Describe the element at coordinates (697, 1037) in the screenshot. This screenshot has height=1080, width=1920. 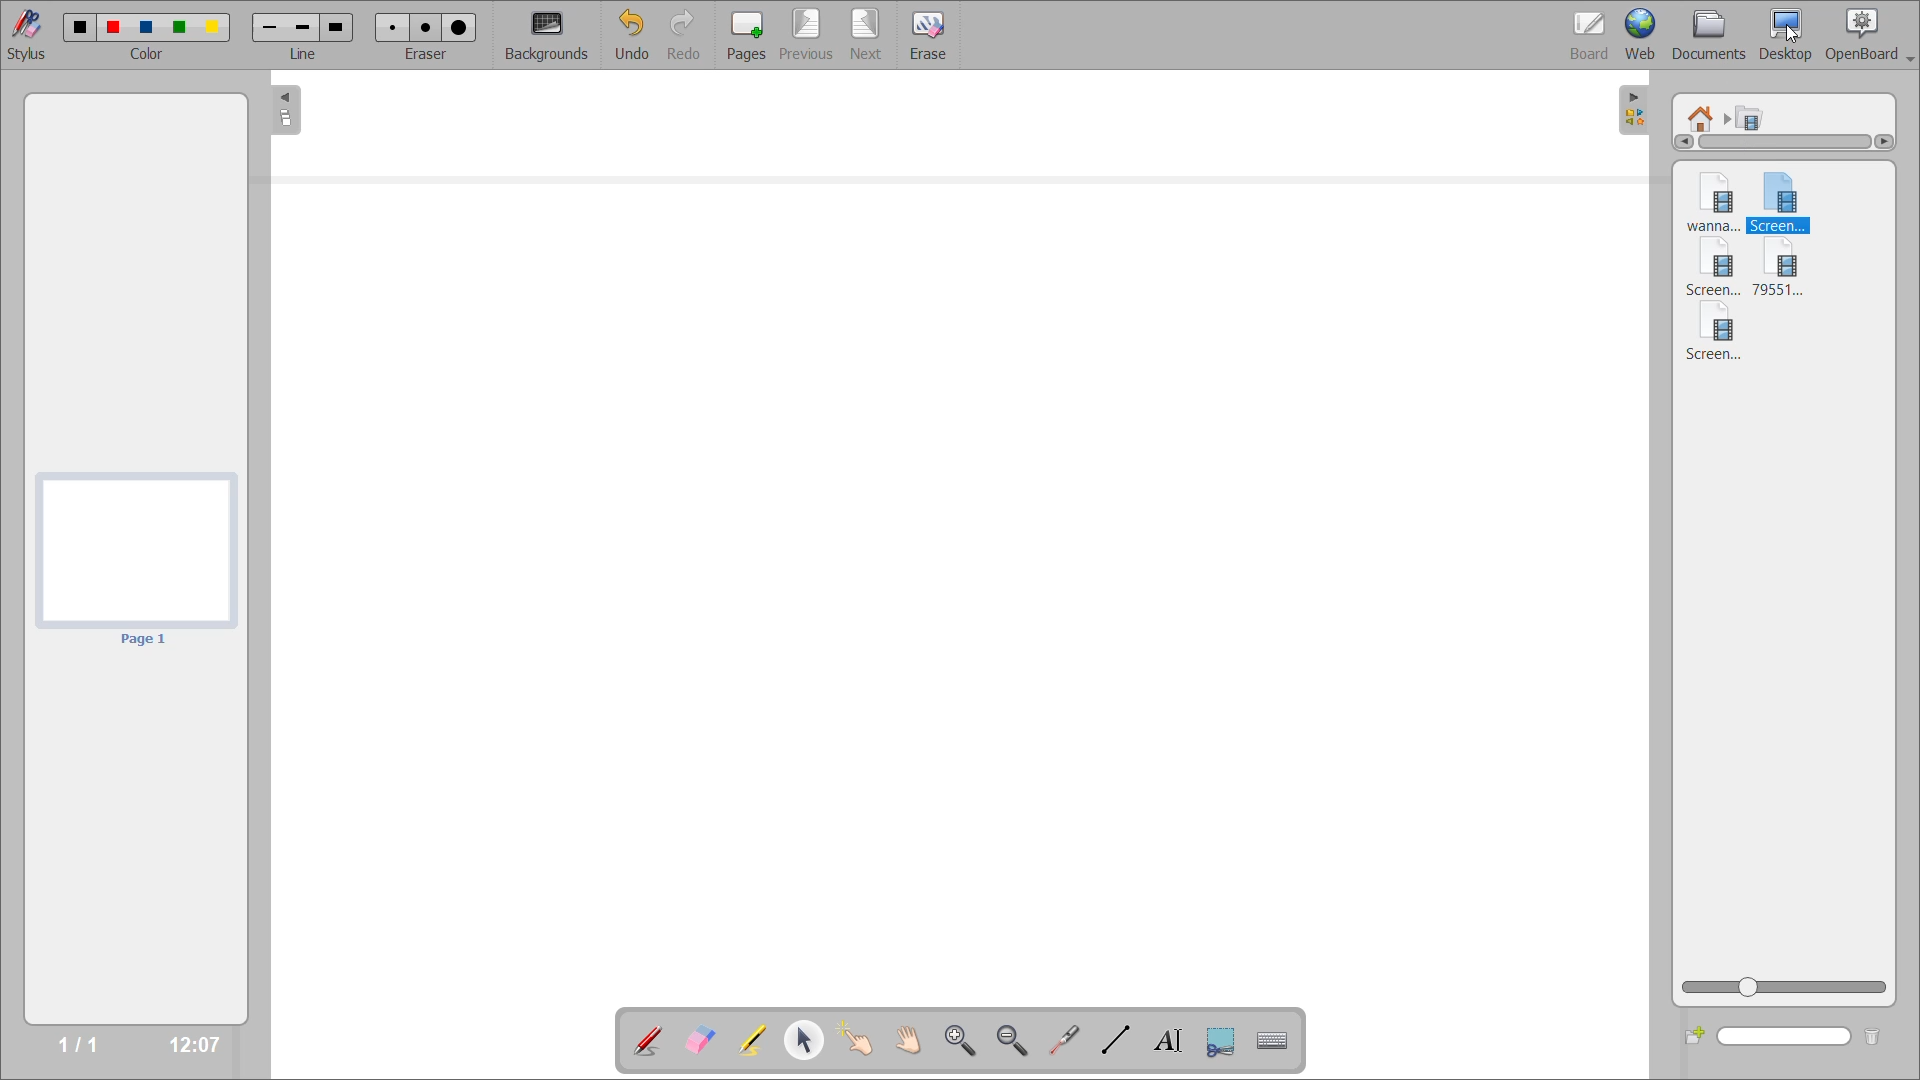
I see `erase annotation` at that location.